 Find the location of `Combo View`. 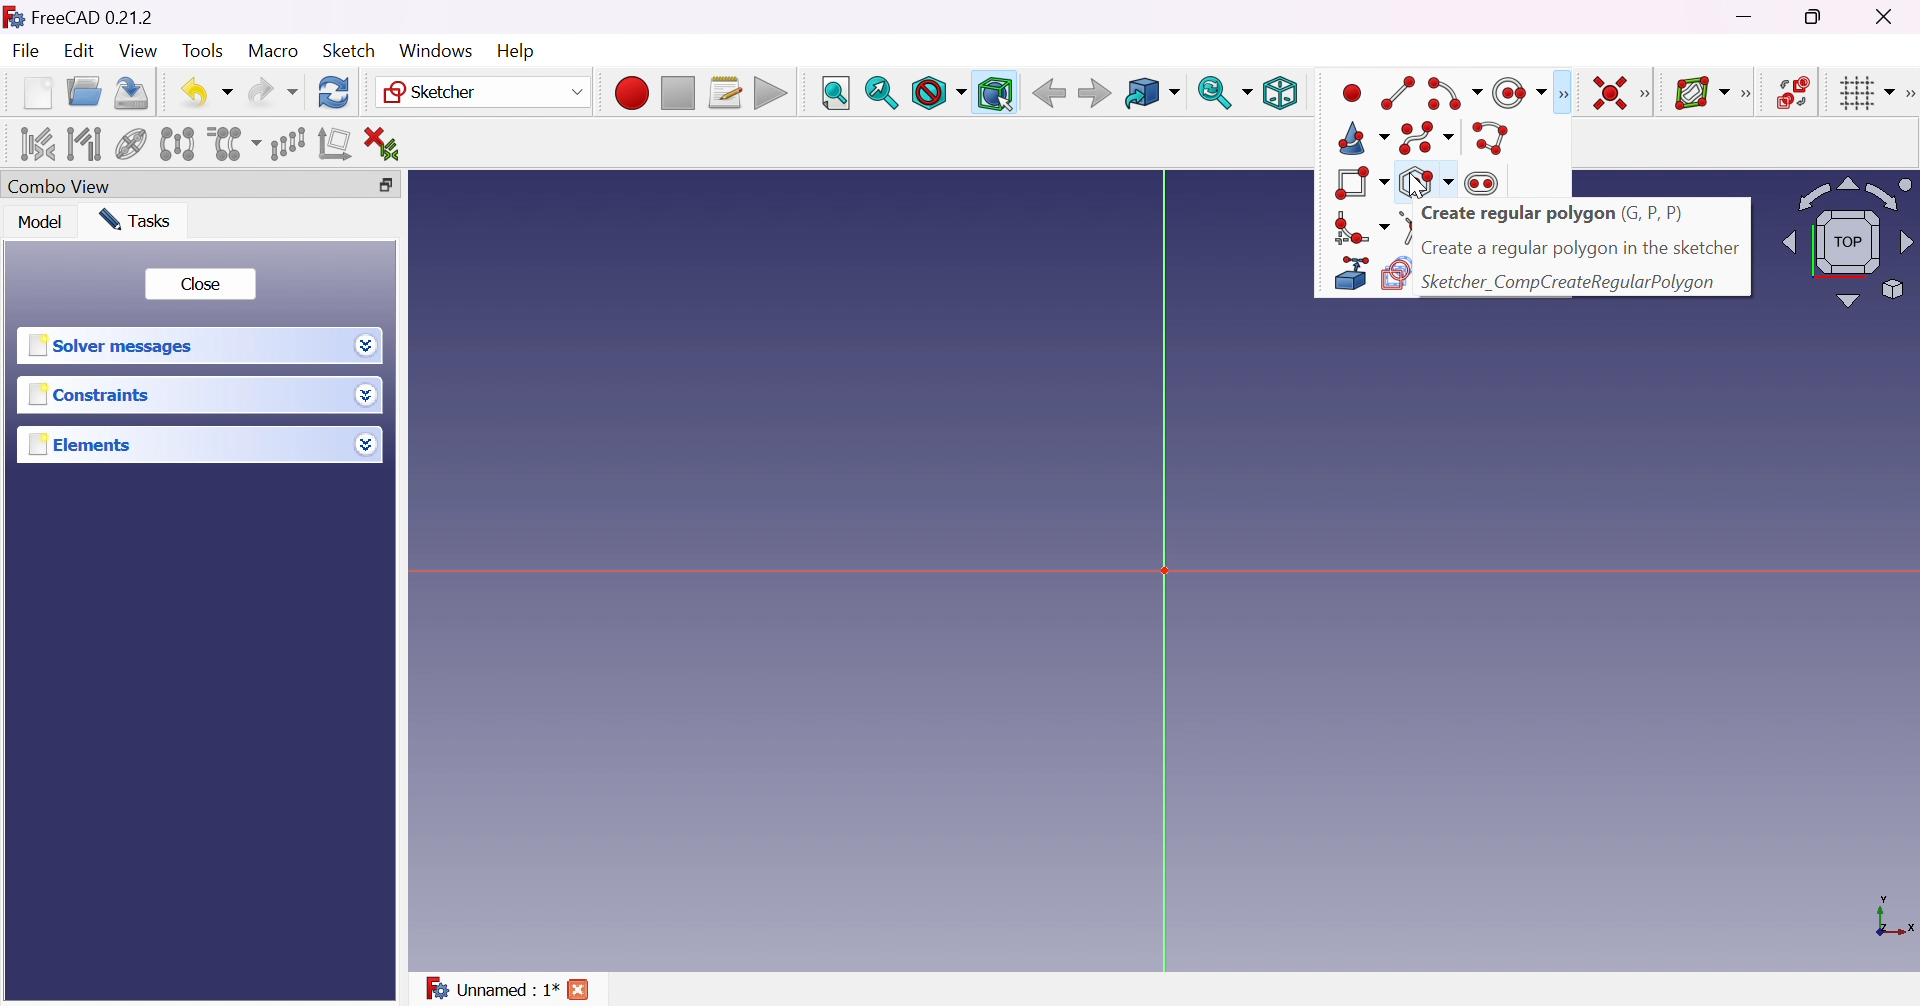

Combo View is located at coordinates (60, 185).